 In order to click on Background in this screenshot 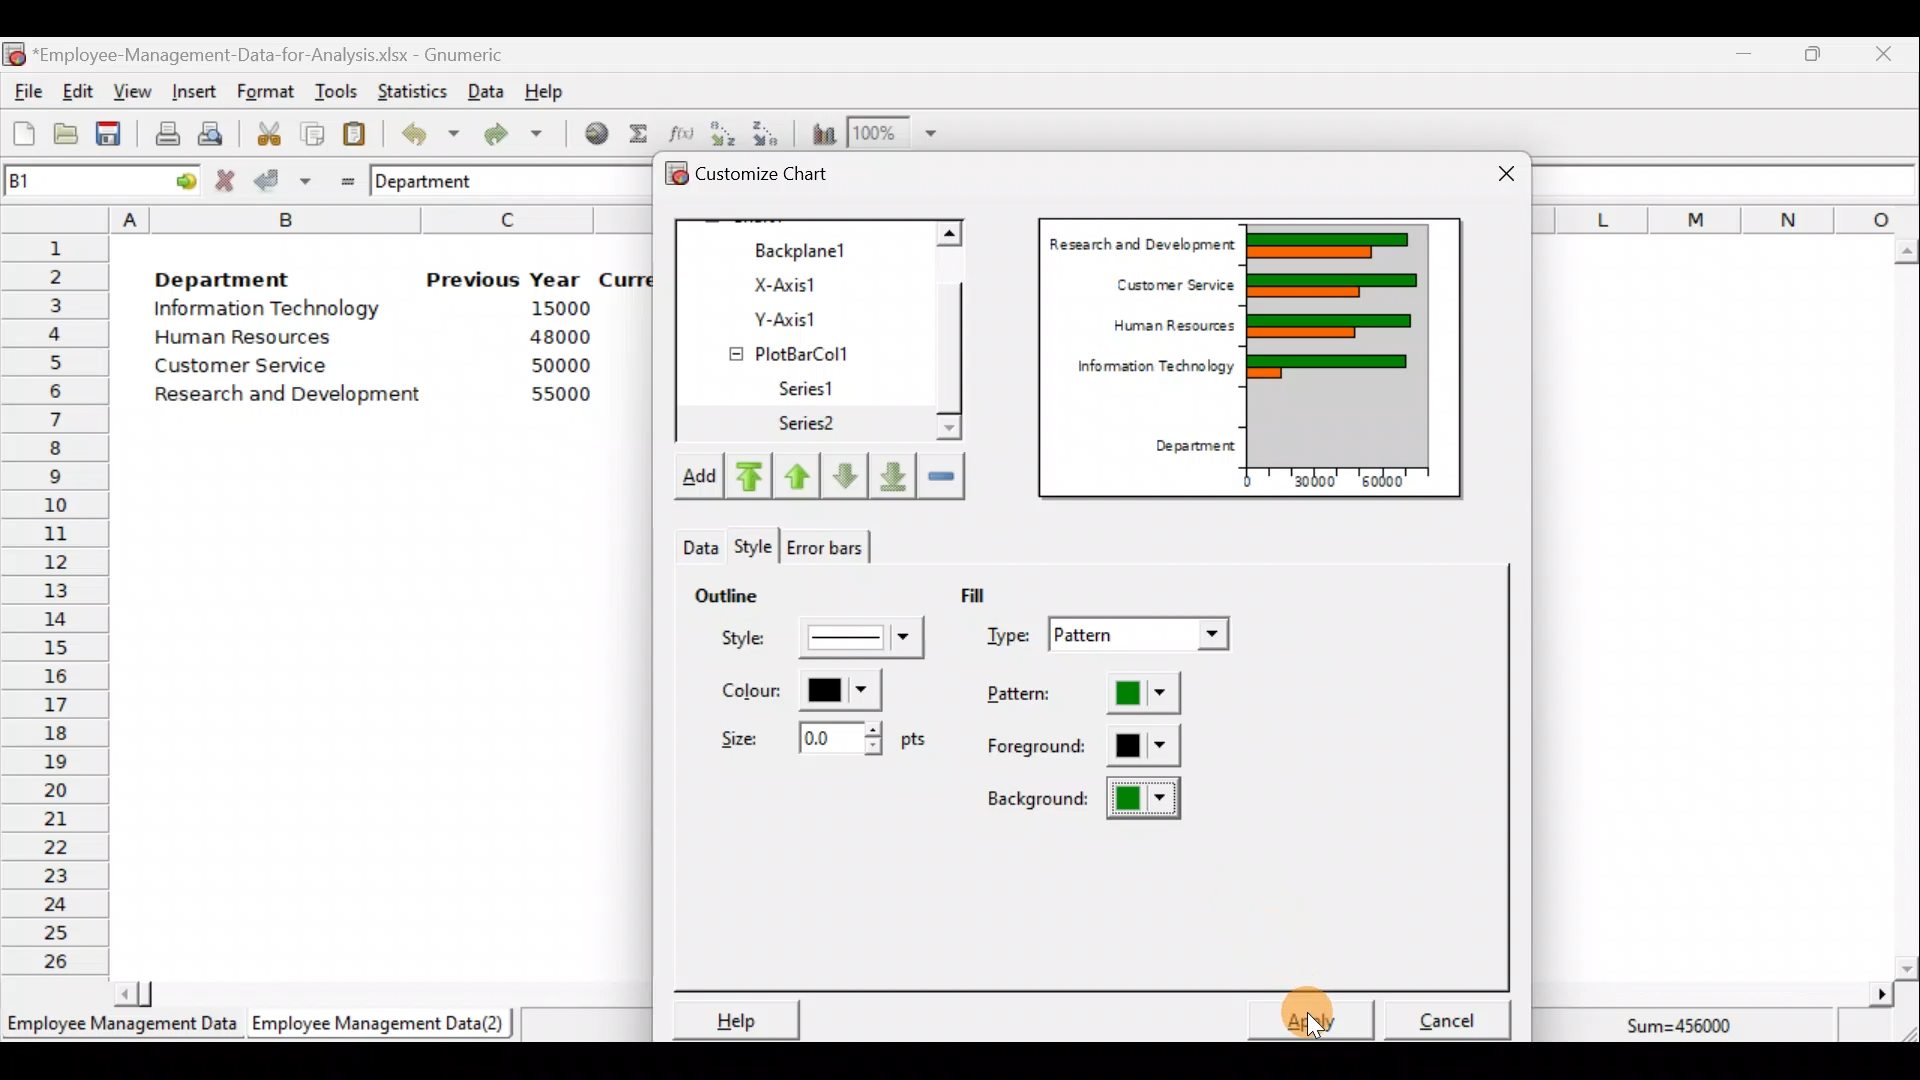, I will do `click(1087, 798)`.